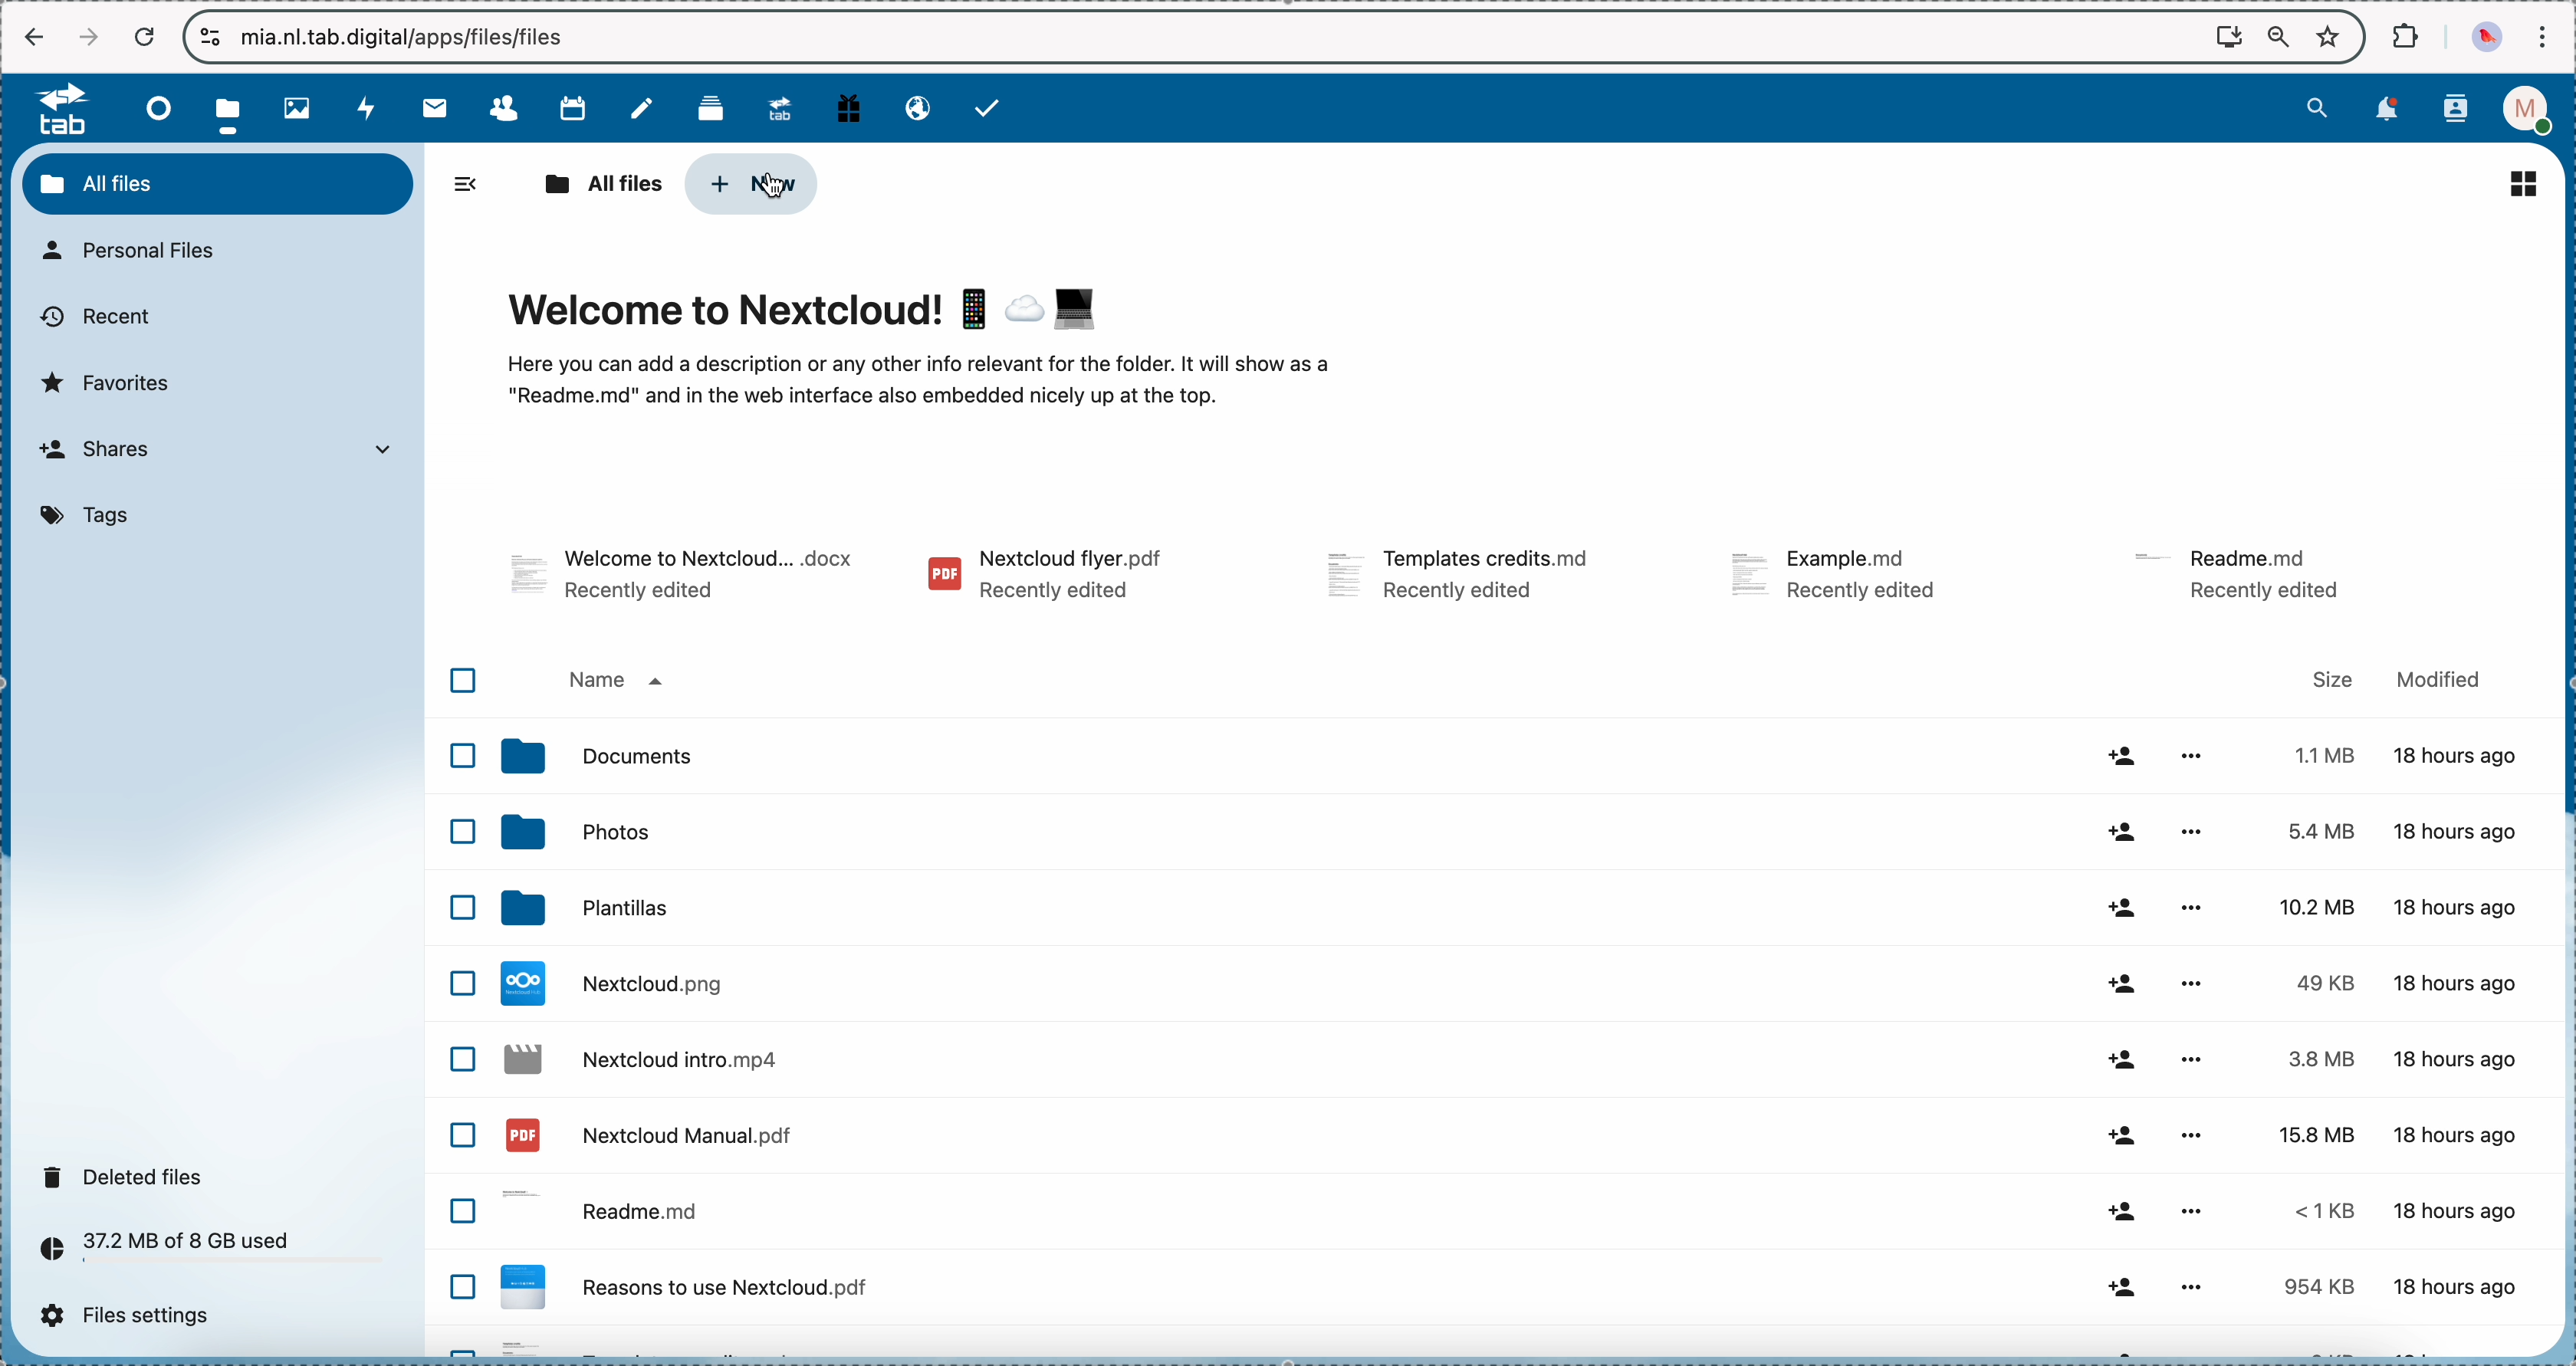 The image size is (2576, 1366). Describe the element at coordinates (2560, 531) in the screenshot. I see `scroll bar` at that location.